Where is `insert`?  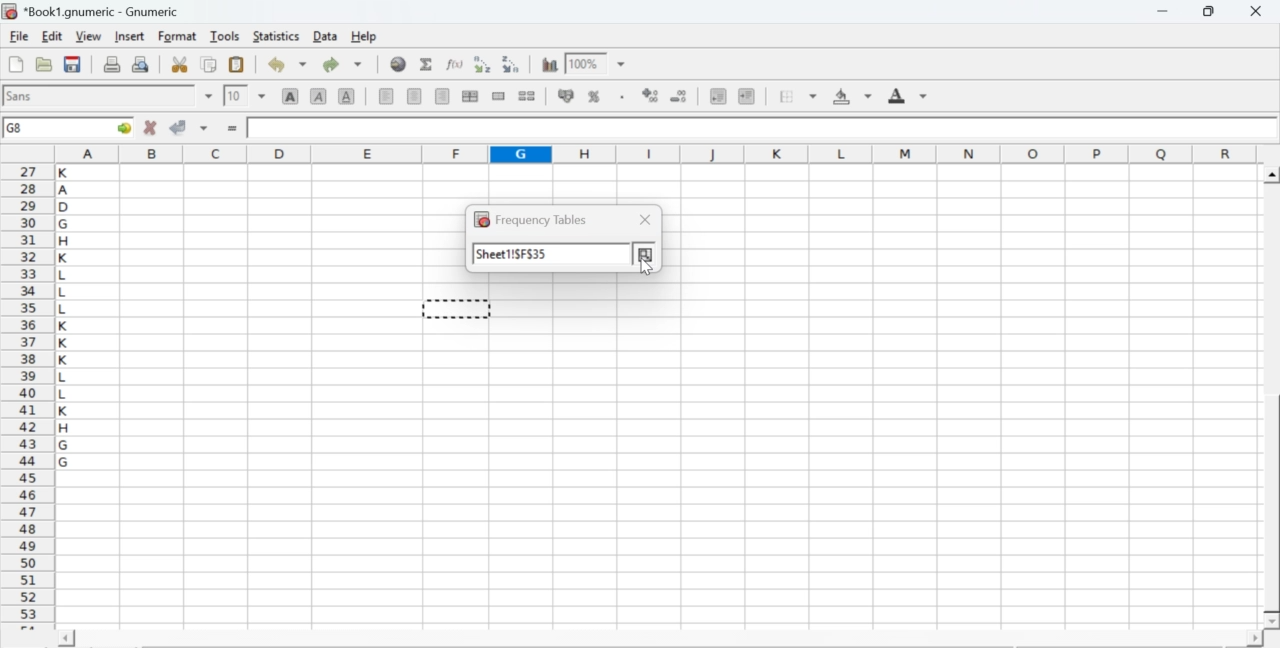
insert is located at coordinates (128, 35).